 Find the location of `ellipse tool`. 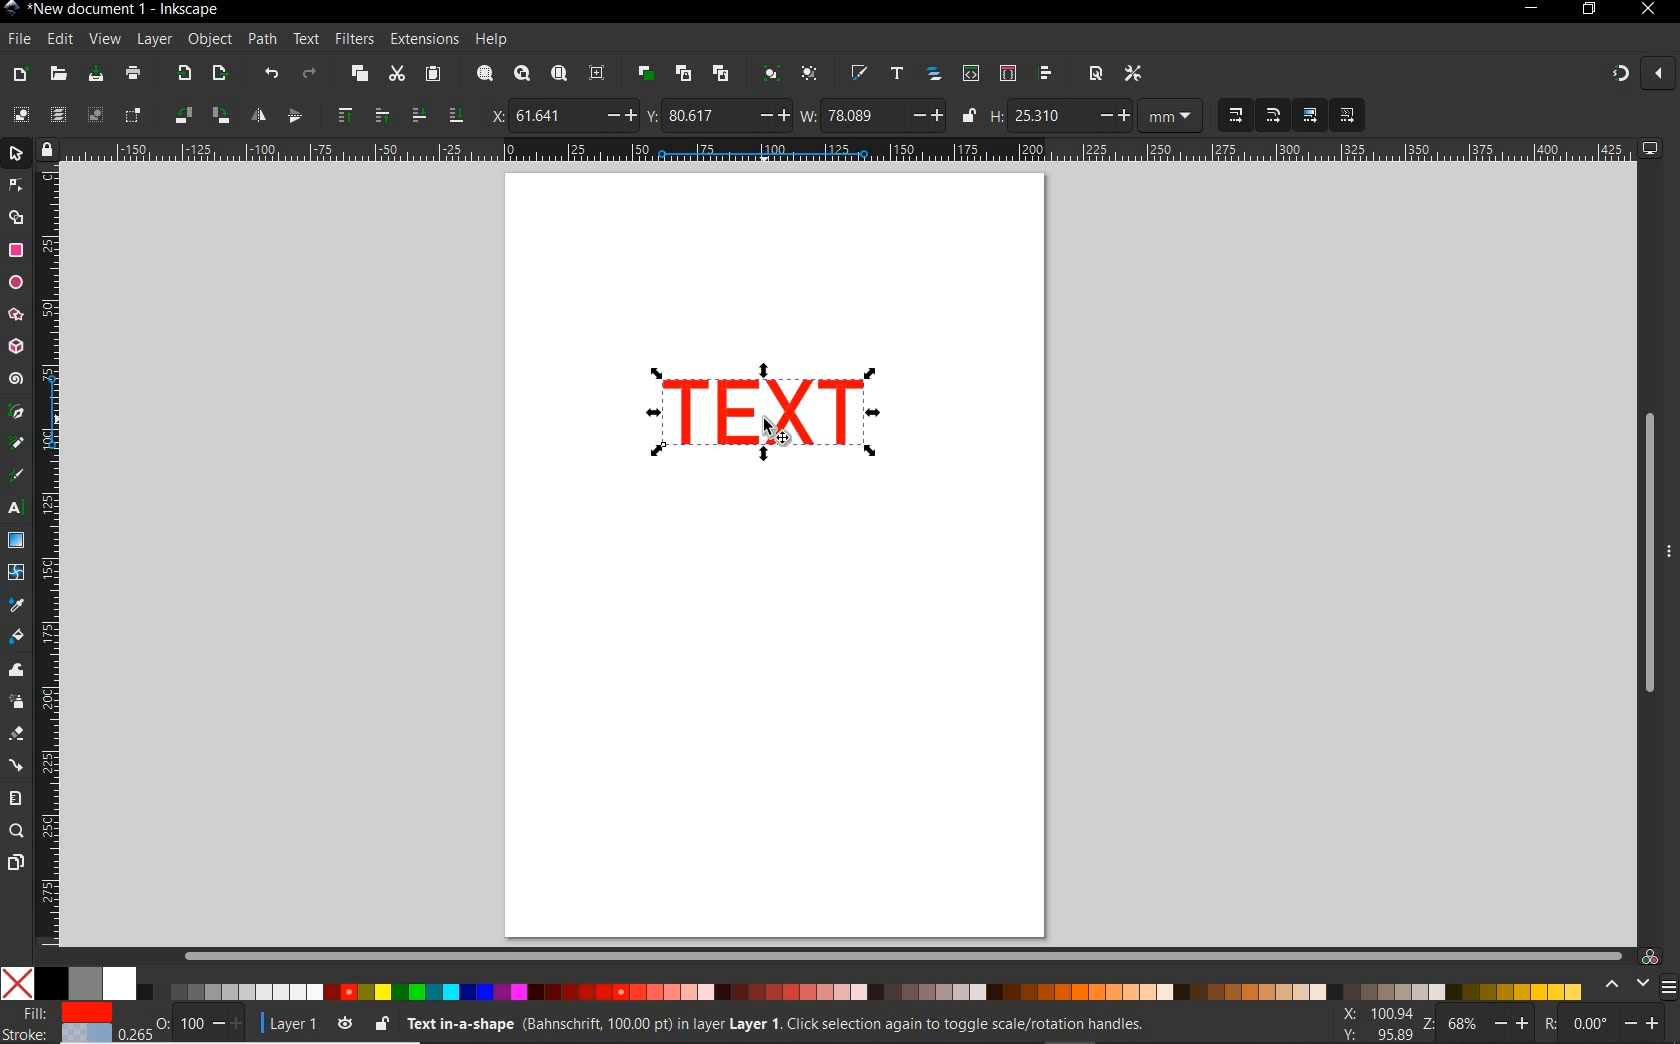

ellipse tool is located at coordinates (15, 282).